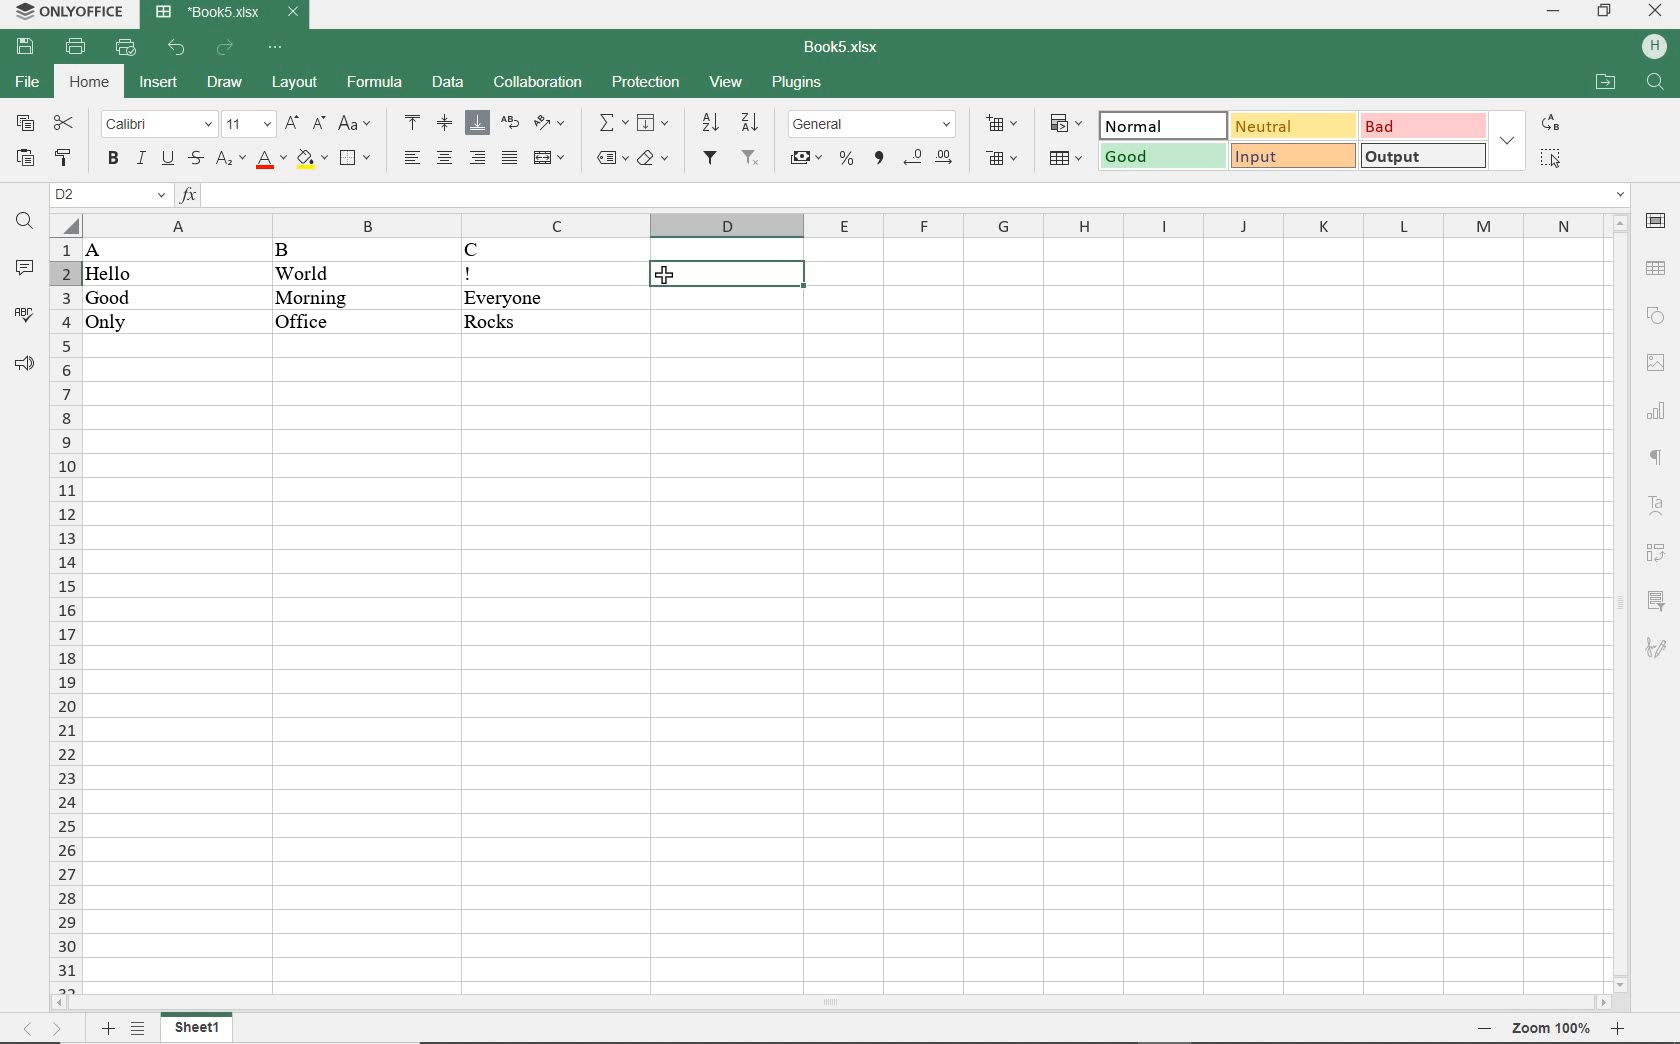 This screenshot has height=1044, width=1680. Describe the element at coordinates (1549, 160) in the screenshot. I see `select all` at that location.